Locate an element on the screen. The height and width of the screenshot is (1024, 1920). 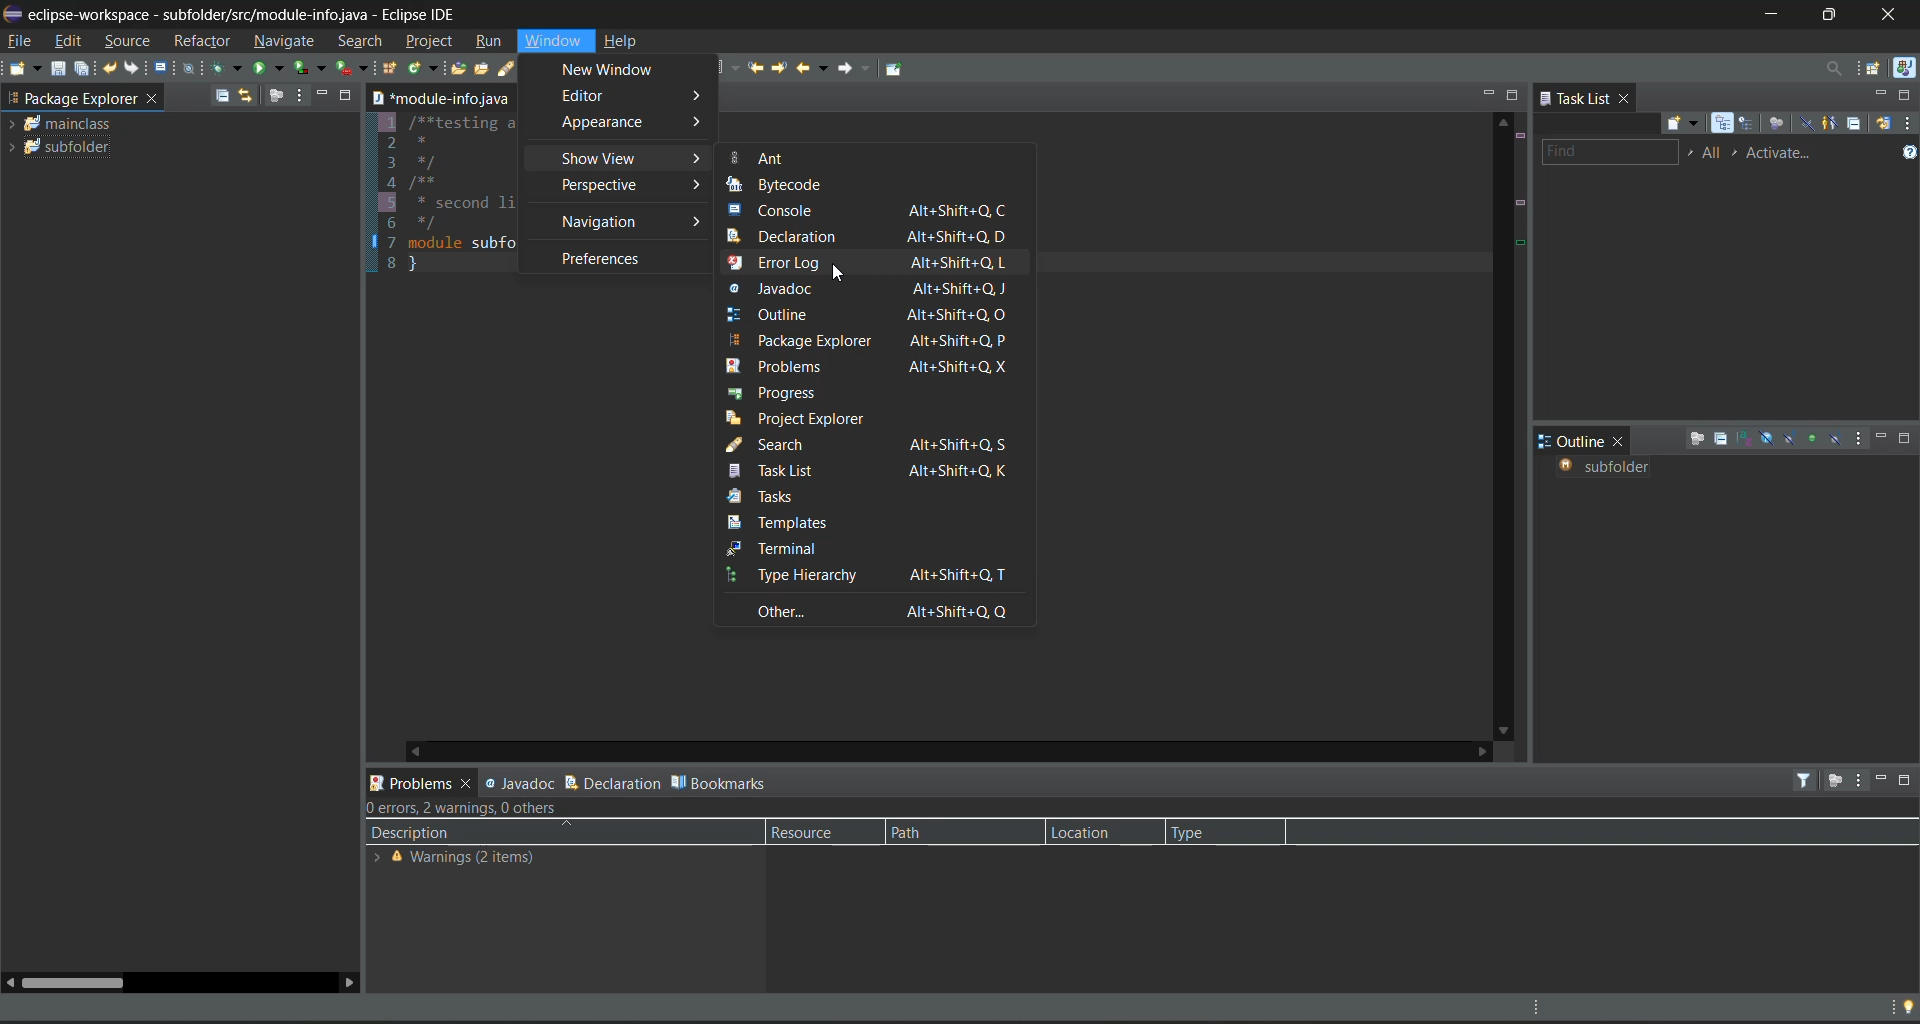
run is located at coordinates (269, 67).